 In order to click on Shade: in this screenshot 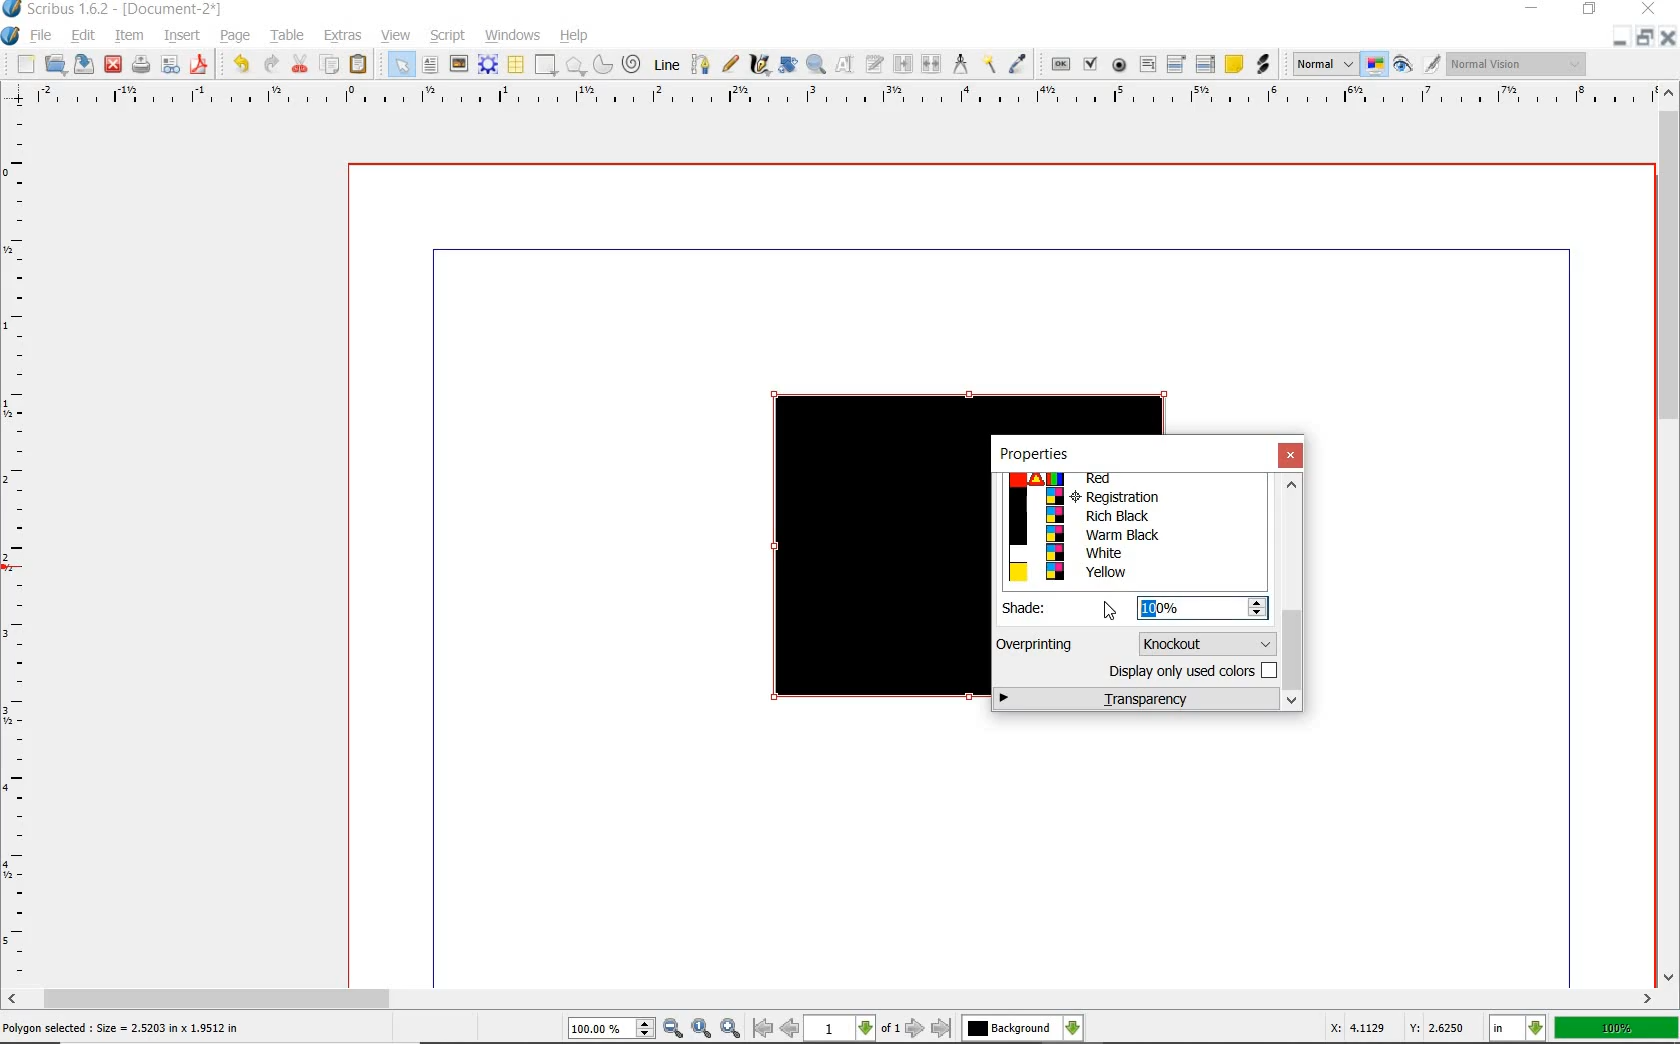, I will do `click(1038, 608)`.